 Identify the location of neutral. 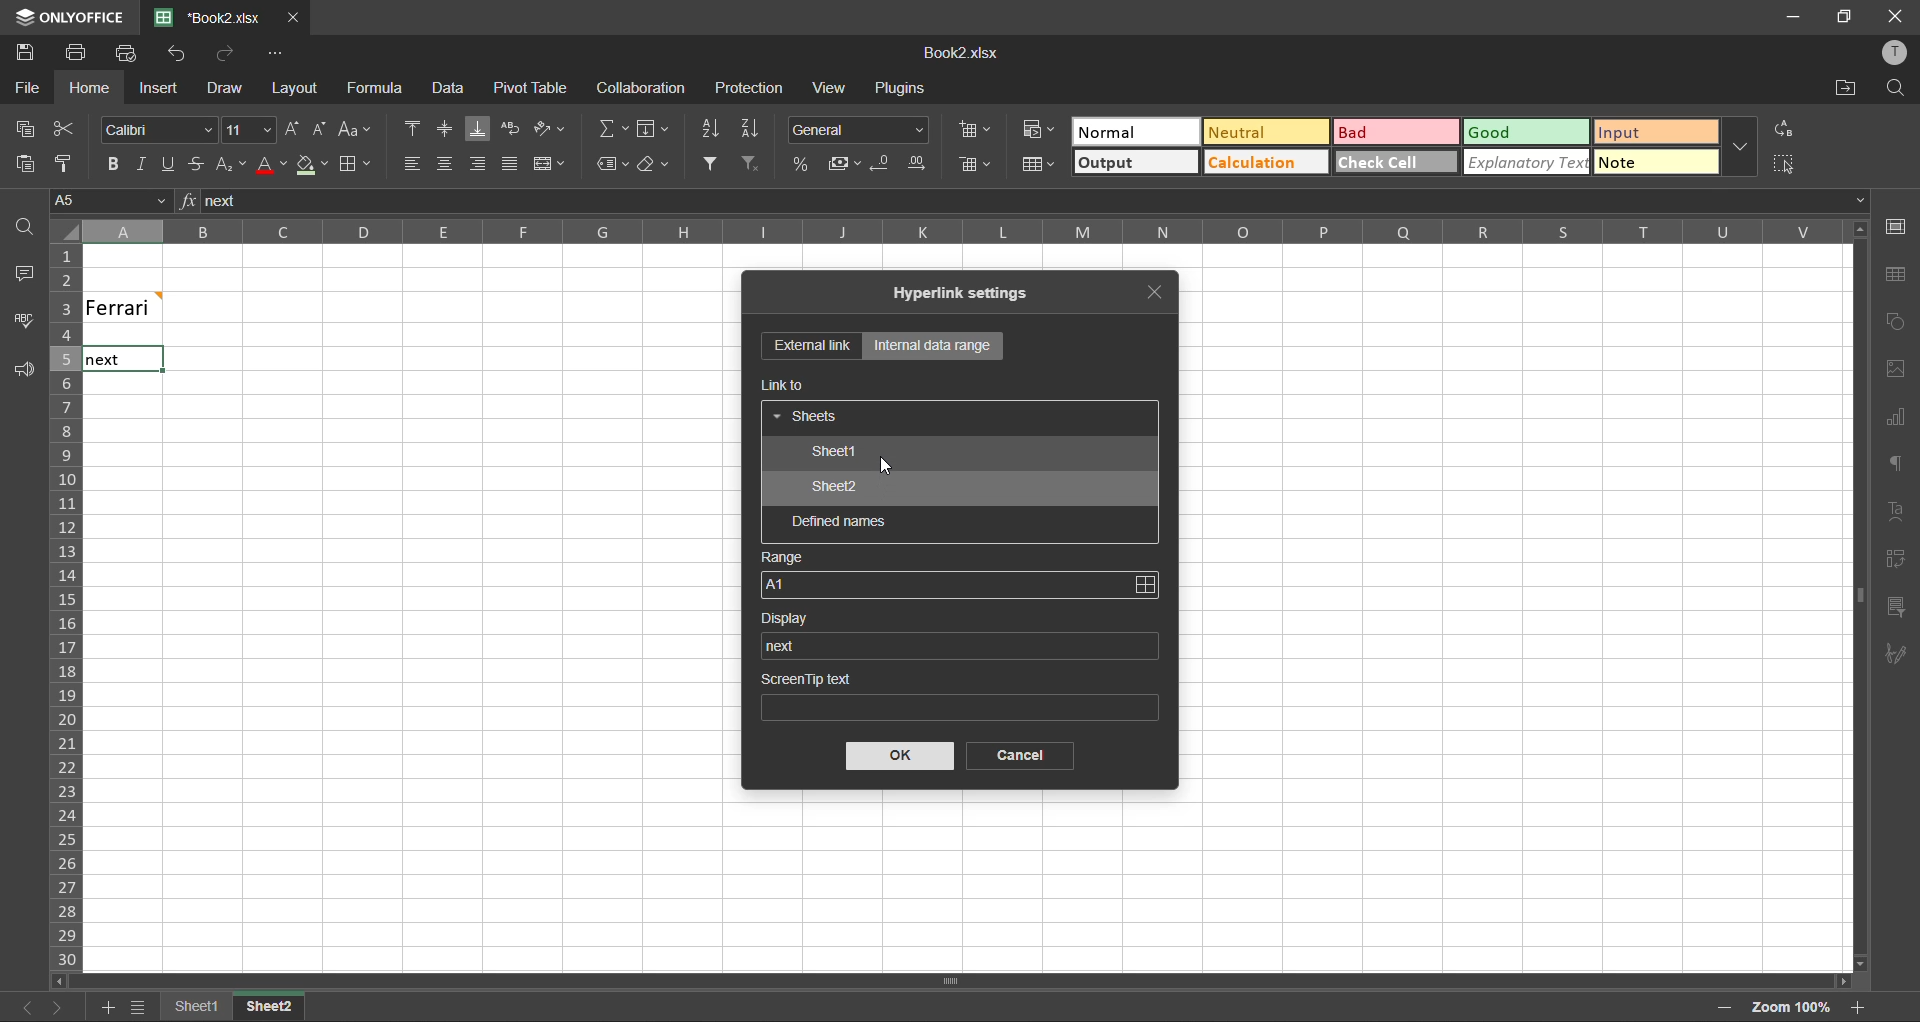
(1262, 131).